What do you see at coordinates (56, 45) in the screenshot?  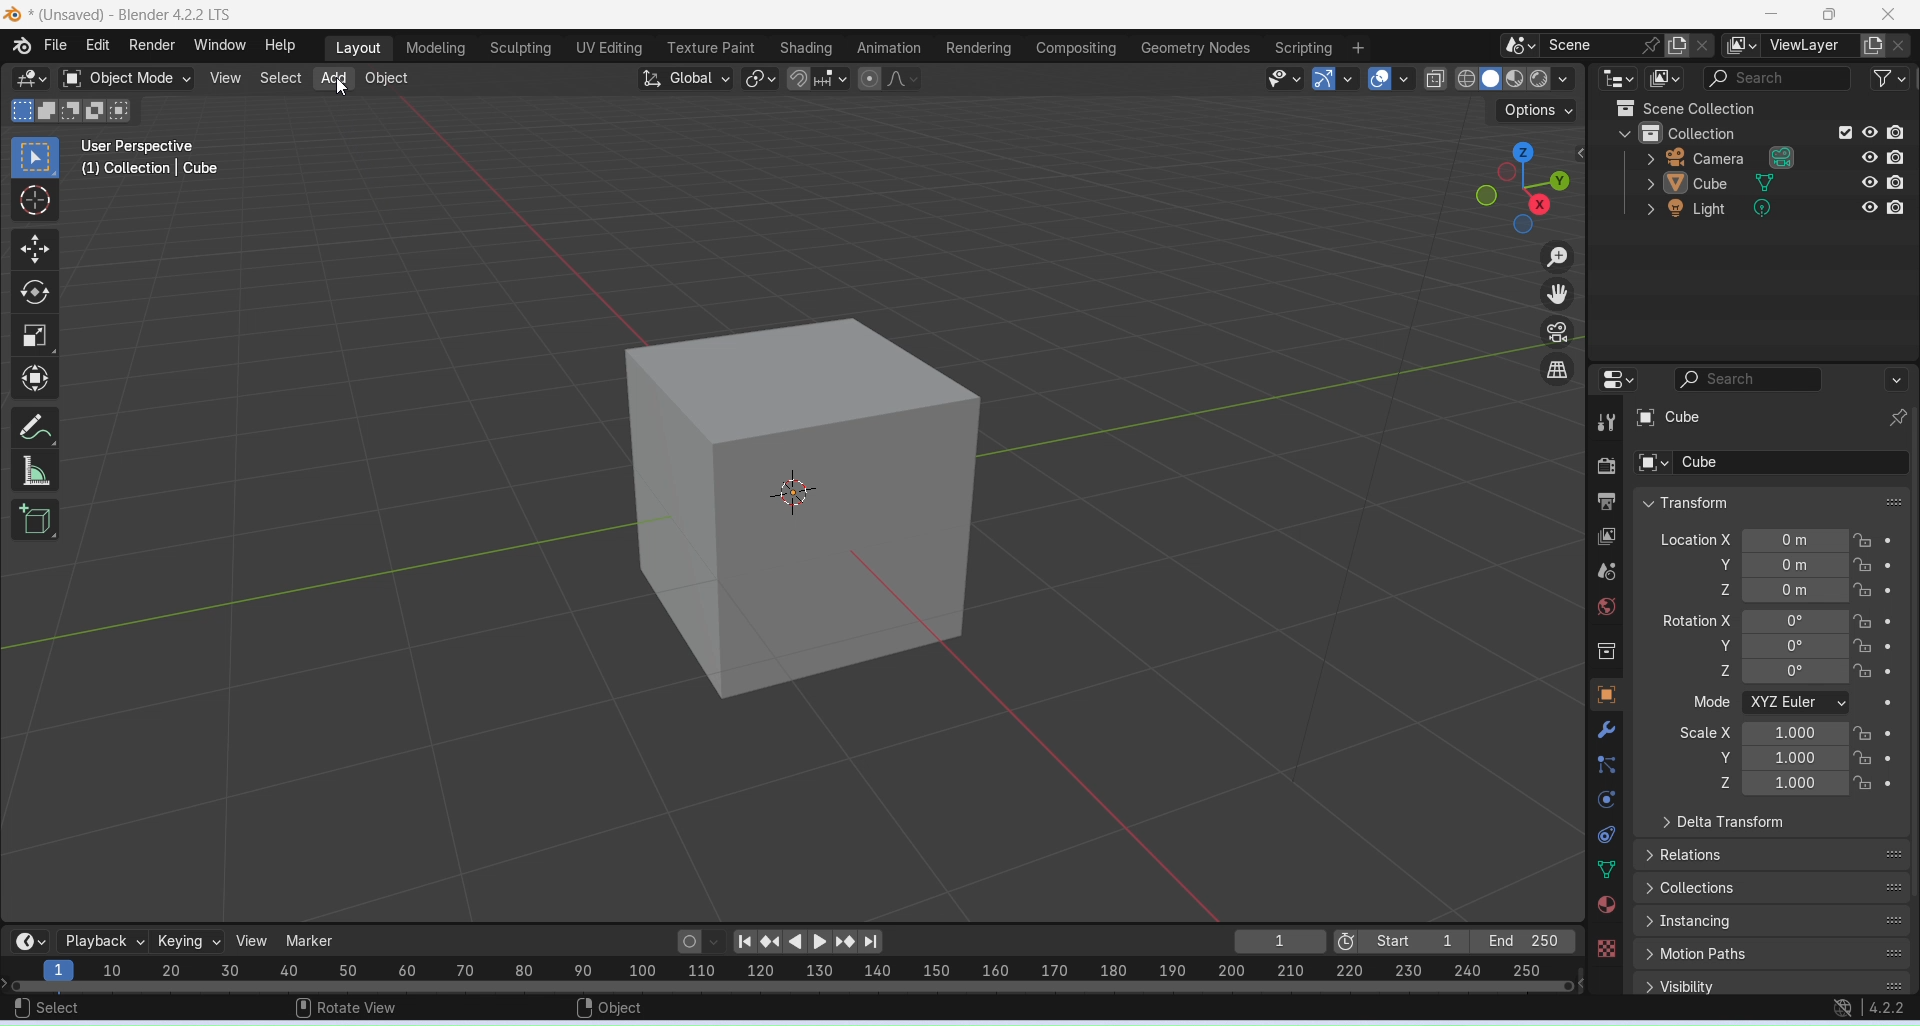 I see `file` at bounding box center [56, 45].